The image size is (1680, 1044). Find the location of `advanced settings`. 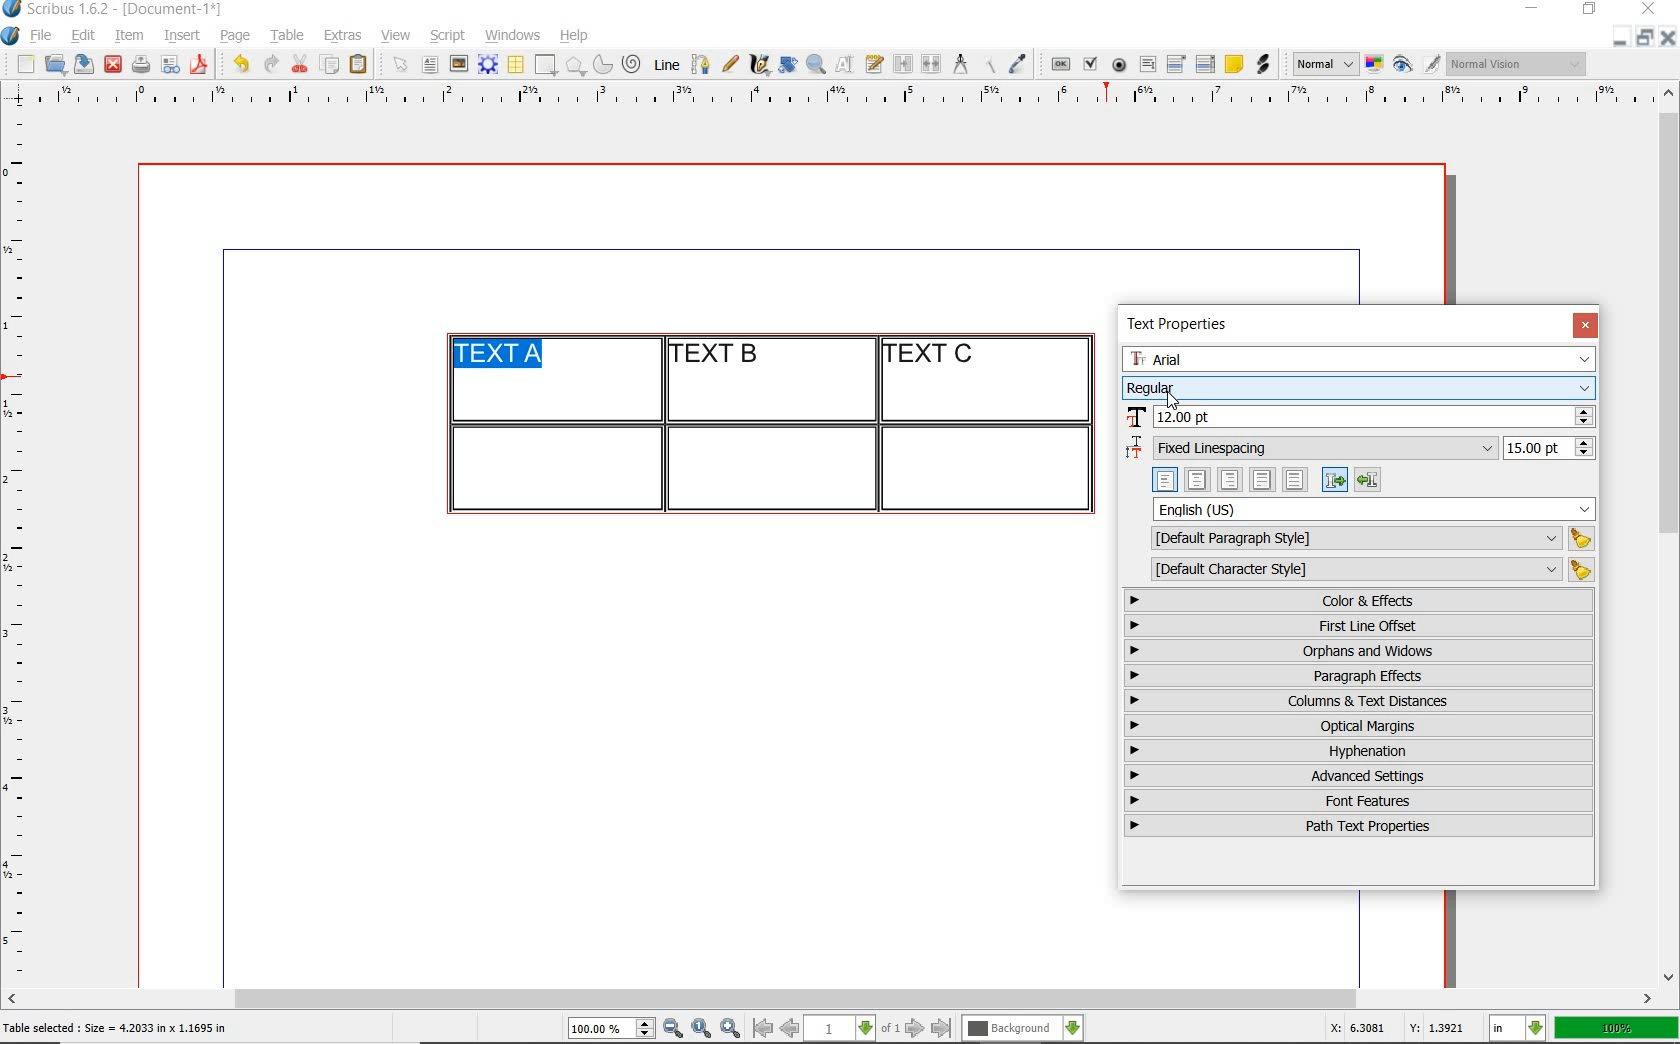

advanced settings is located at coordinates (1357, 775).